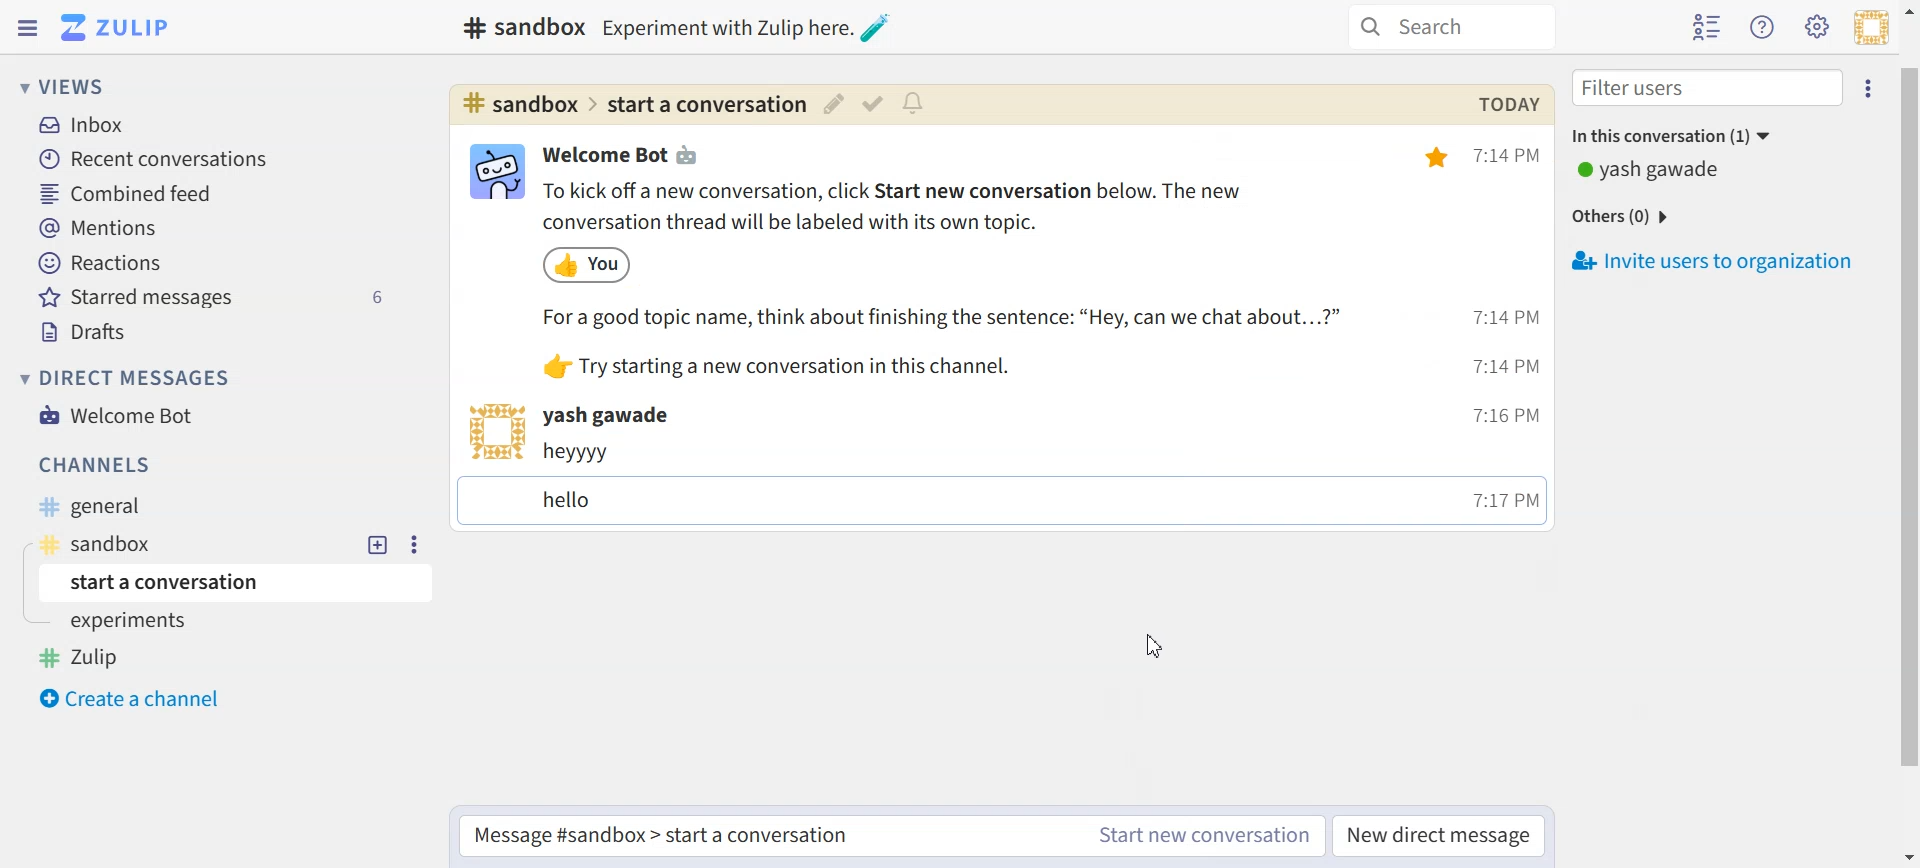  Describe the element at coordinates (1625, 217) in the screenshot. I see `Others` at that location.